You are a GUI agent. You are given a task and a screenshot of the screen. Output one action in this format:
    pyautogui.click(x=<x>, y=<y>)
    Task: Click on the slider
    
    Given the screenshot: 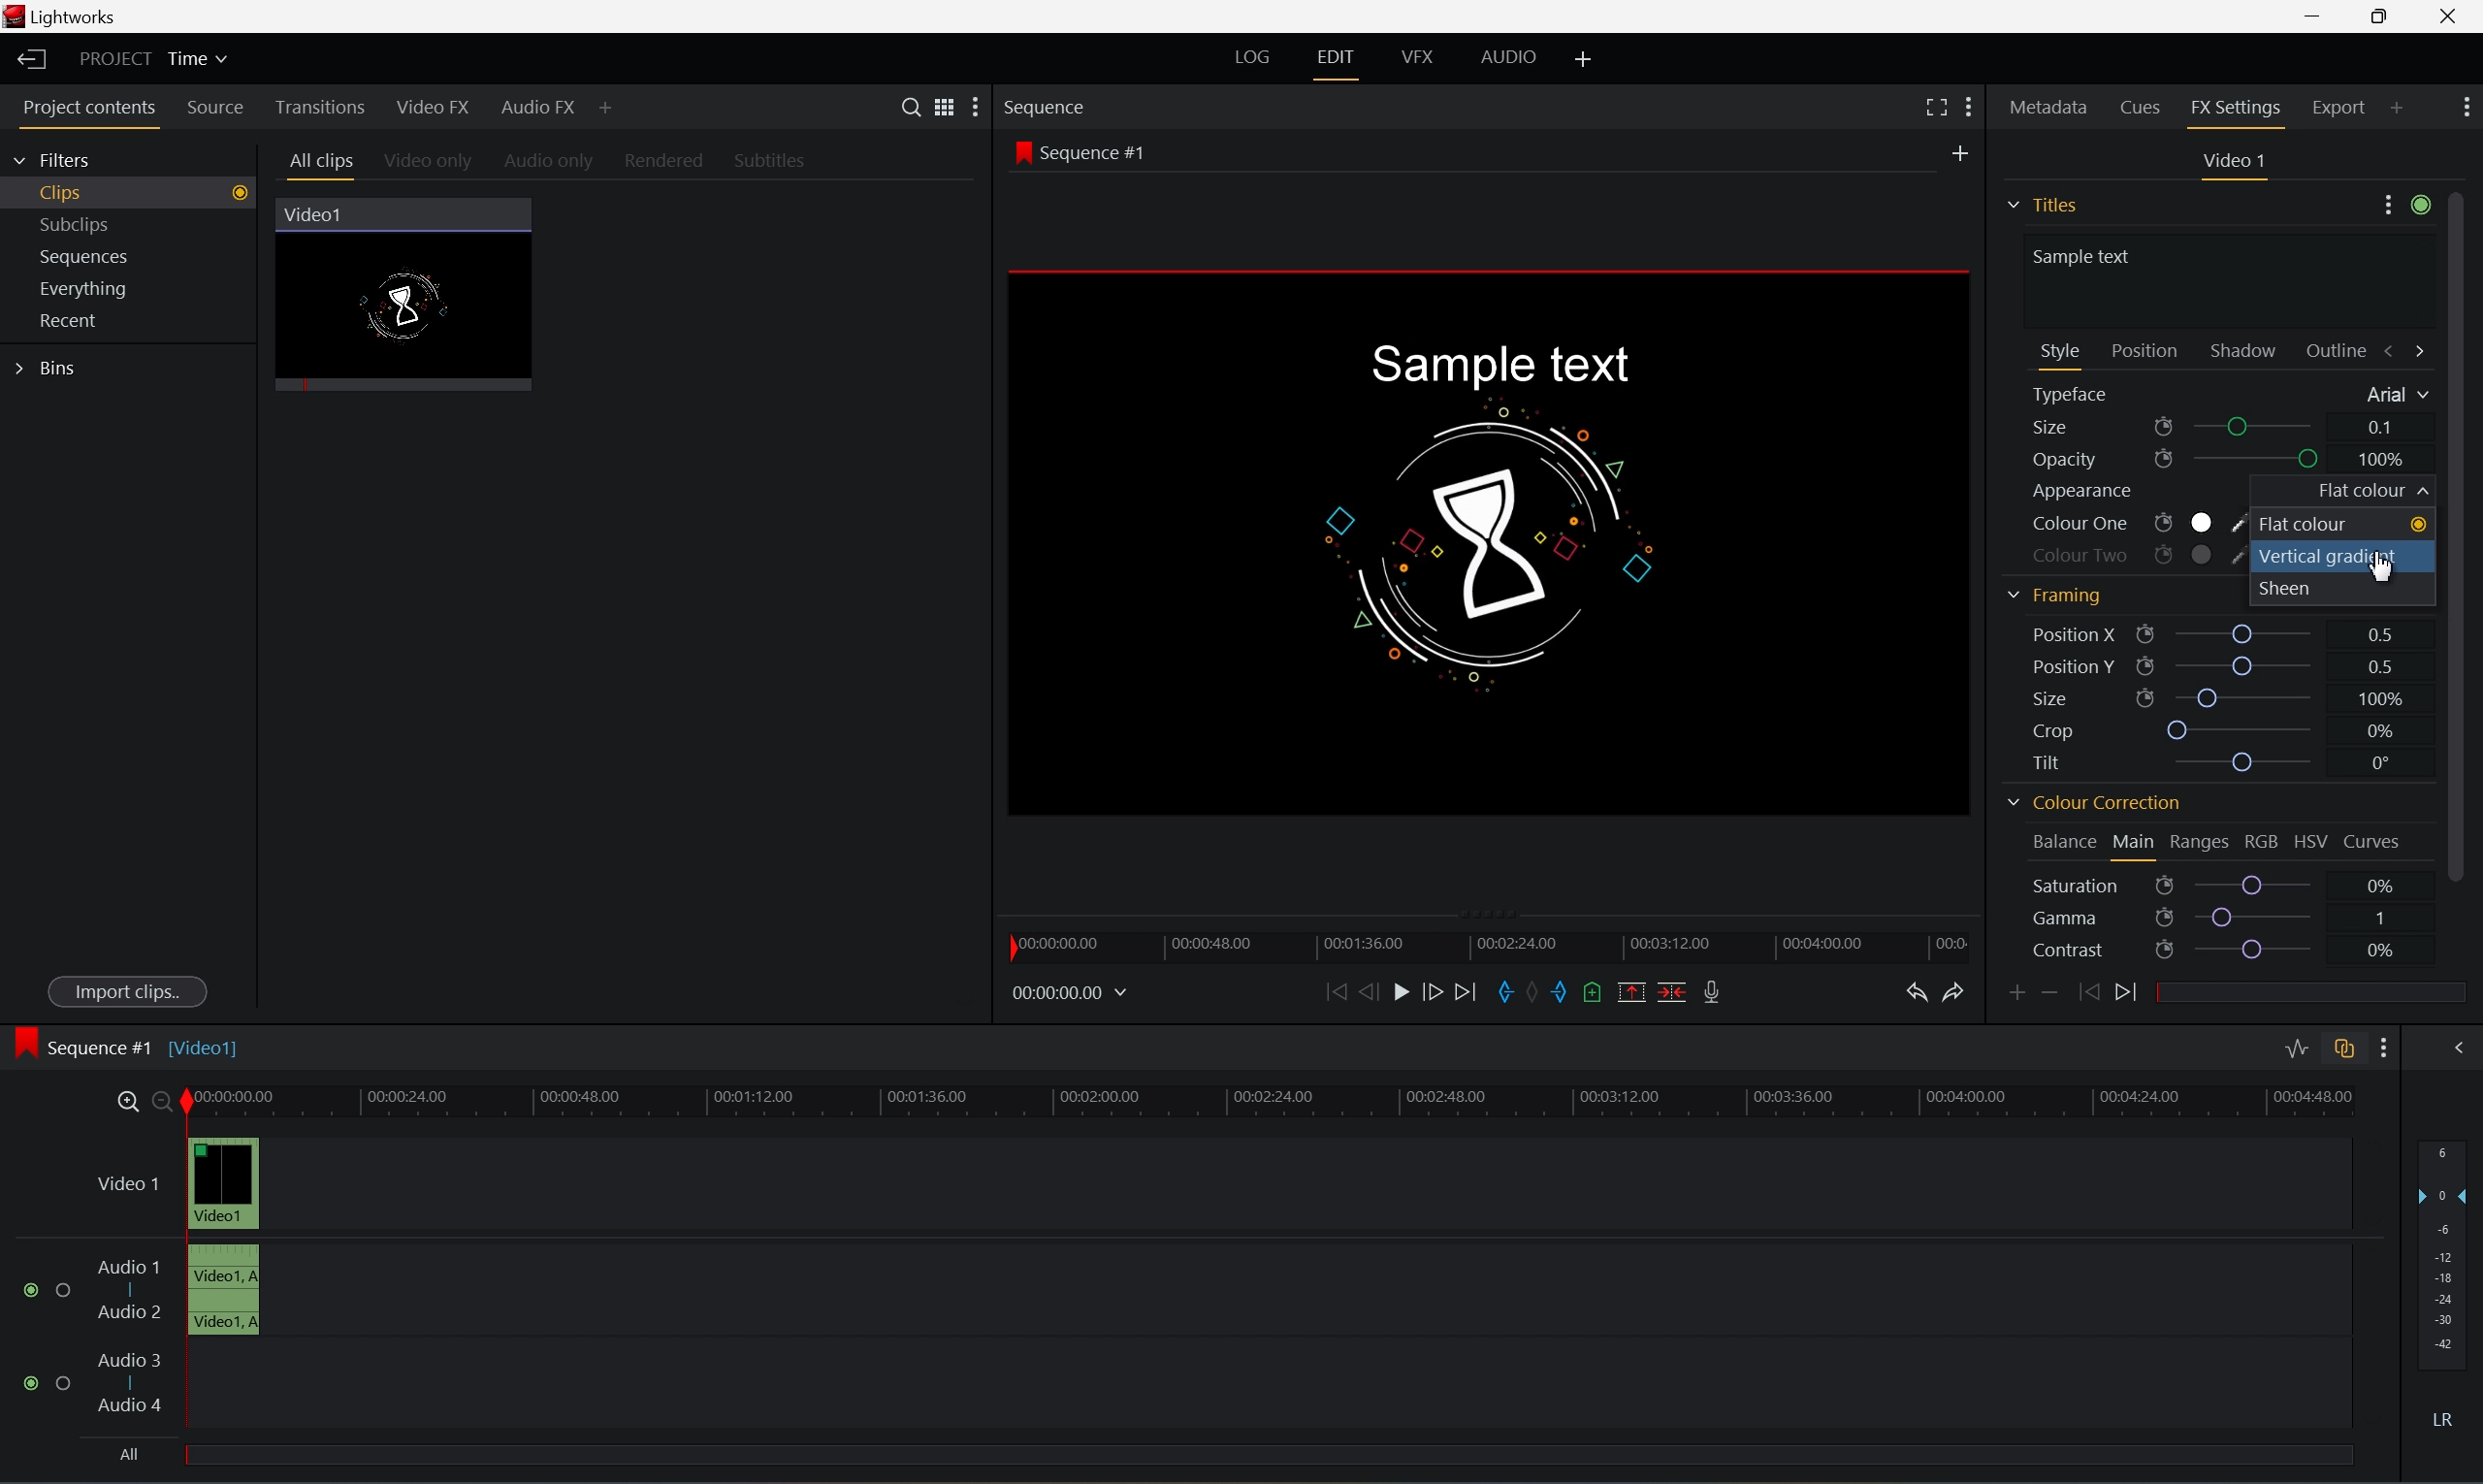 What is the action you would take?
    pyautogui.click(x=2258, y=885)
    